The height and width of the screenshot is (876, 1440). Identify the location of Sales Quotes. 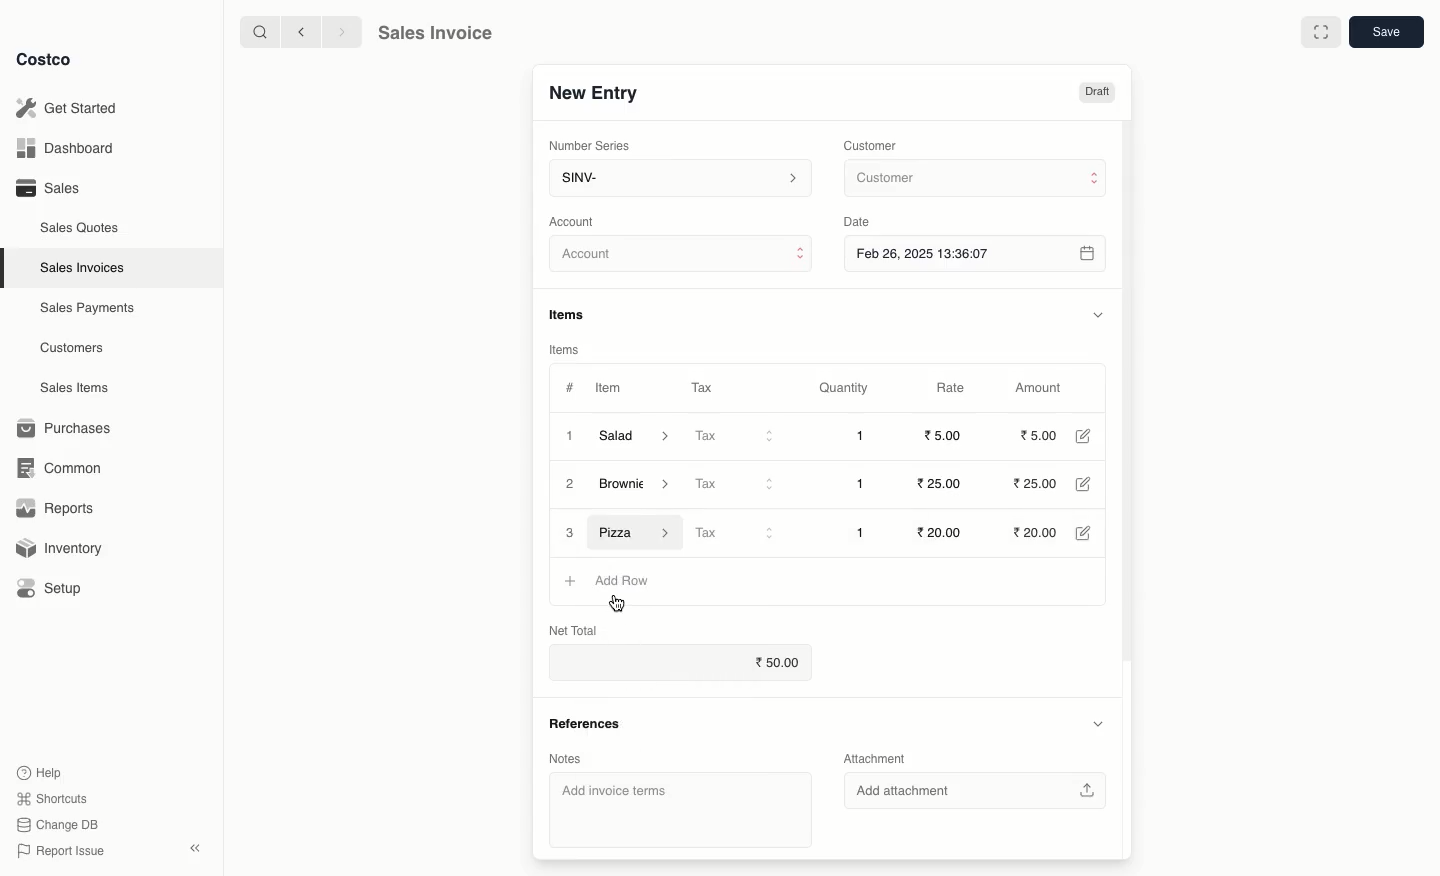
(82, 227).